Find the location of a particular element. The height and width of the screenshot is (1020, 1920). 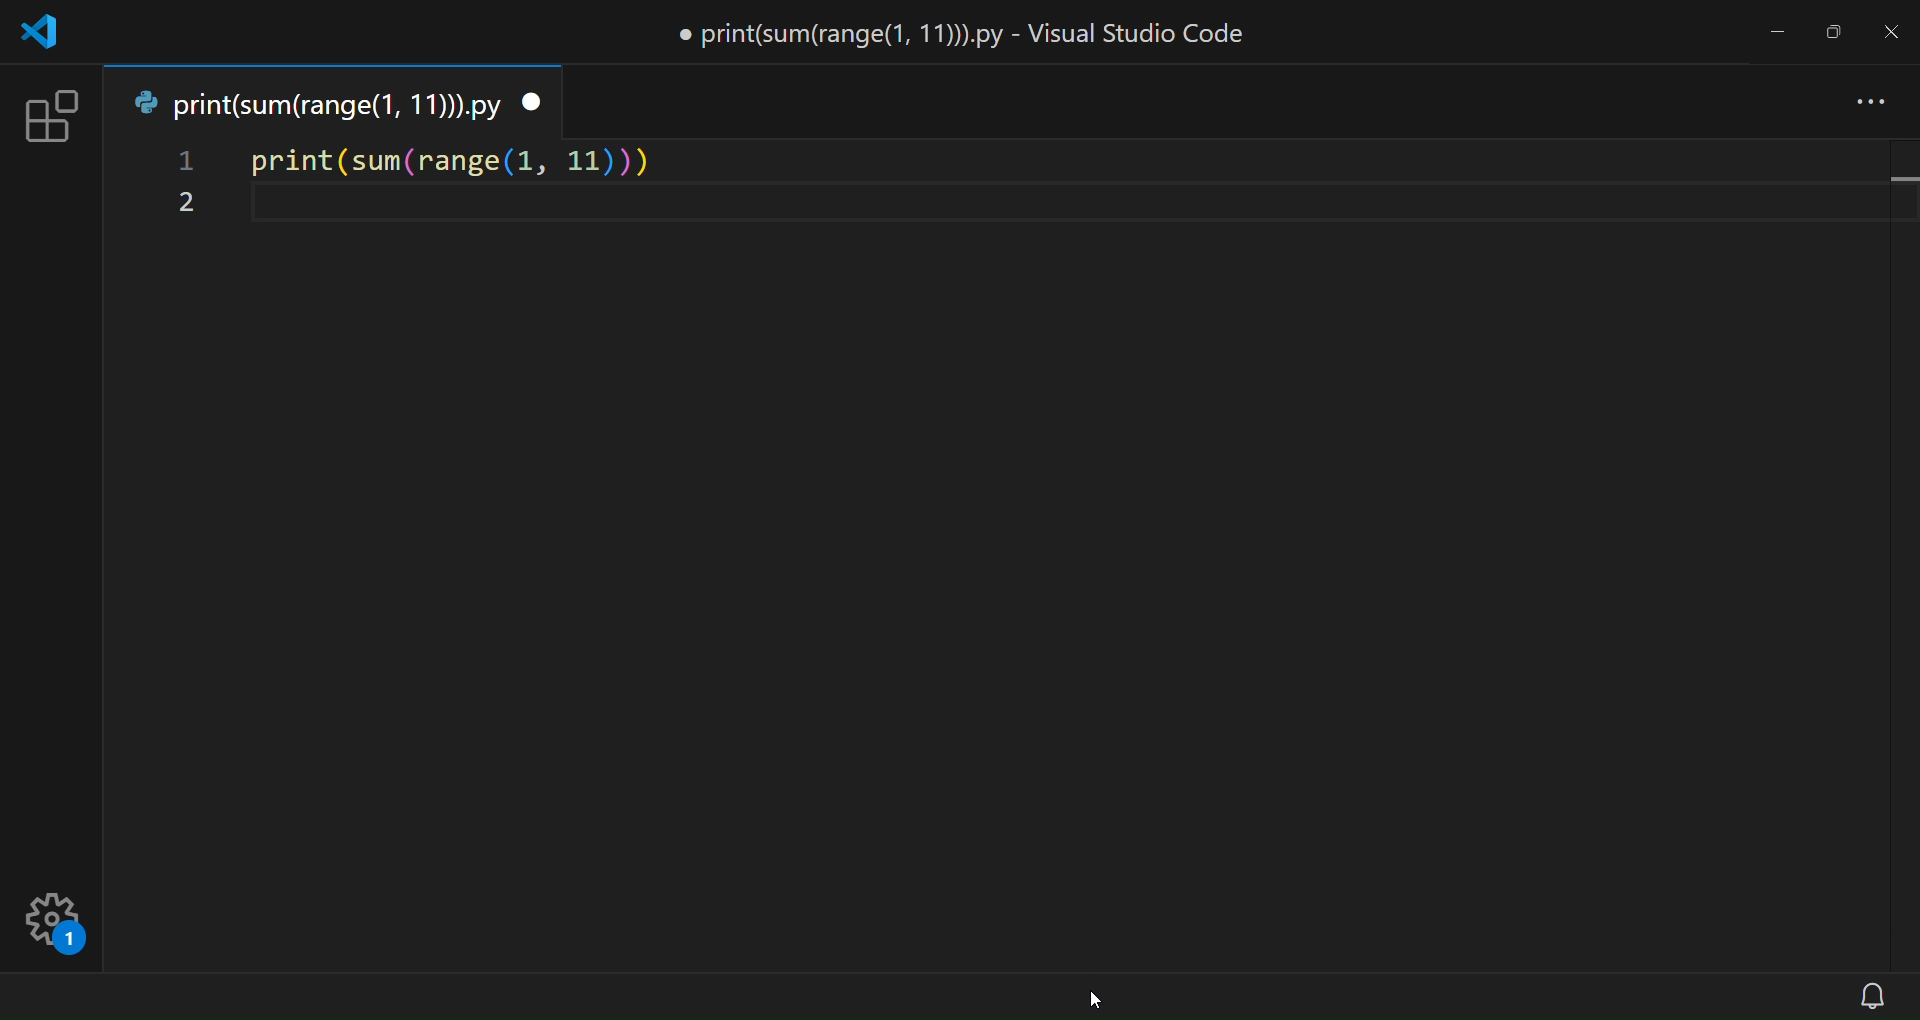

© print(sum(range(1, 11))).py - Visual Studio Code is located at coordinates (960, 36).